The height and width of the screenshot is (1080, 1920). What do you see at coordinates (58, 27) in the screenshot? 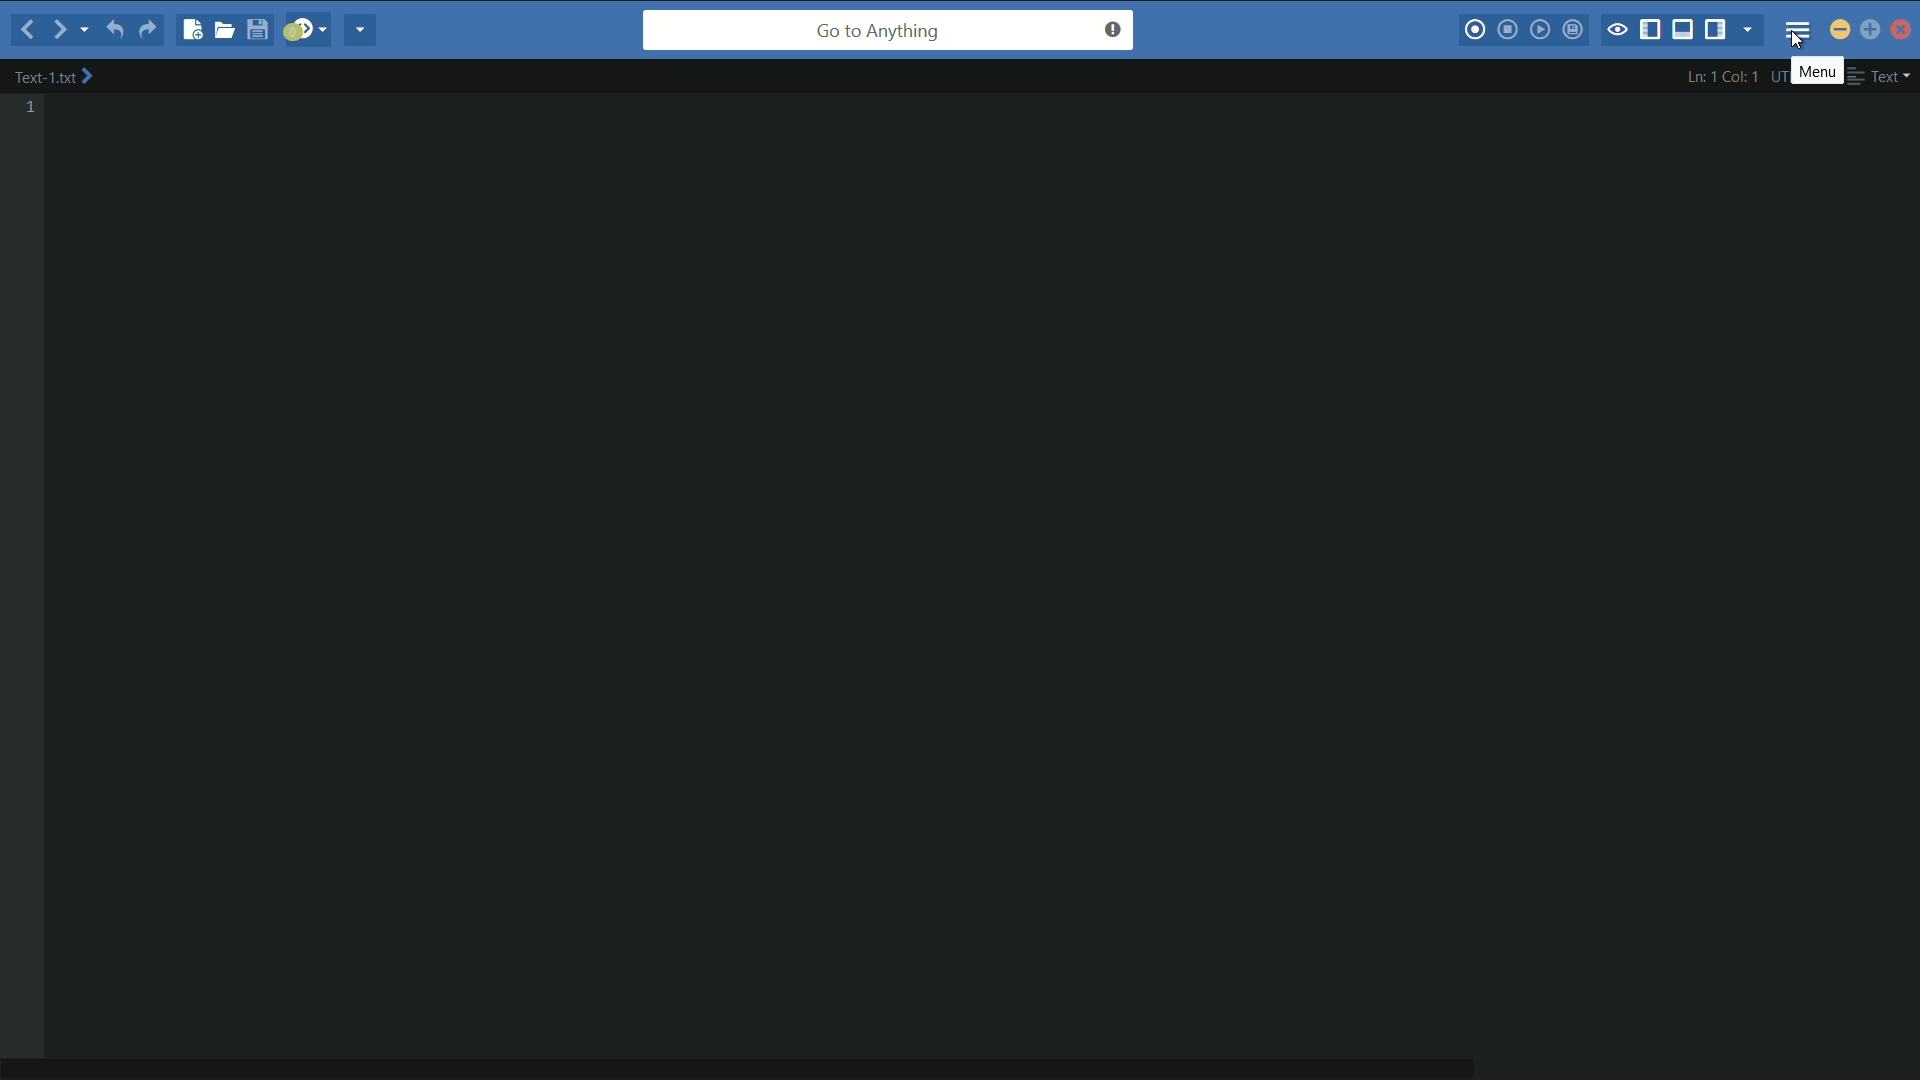
I see `forward` at bounding box center [58, 27].